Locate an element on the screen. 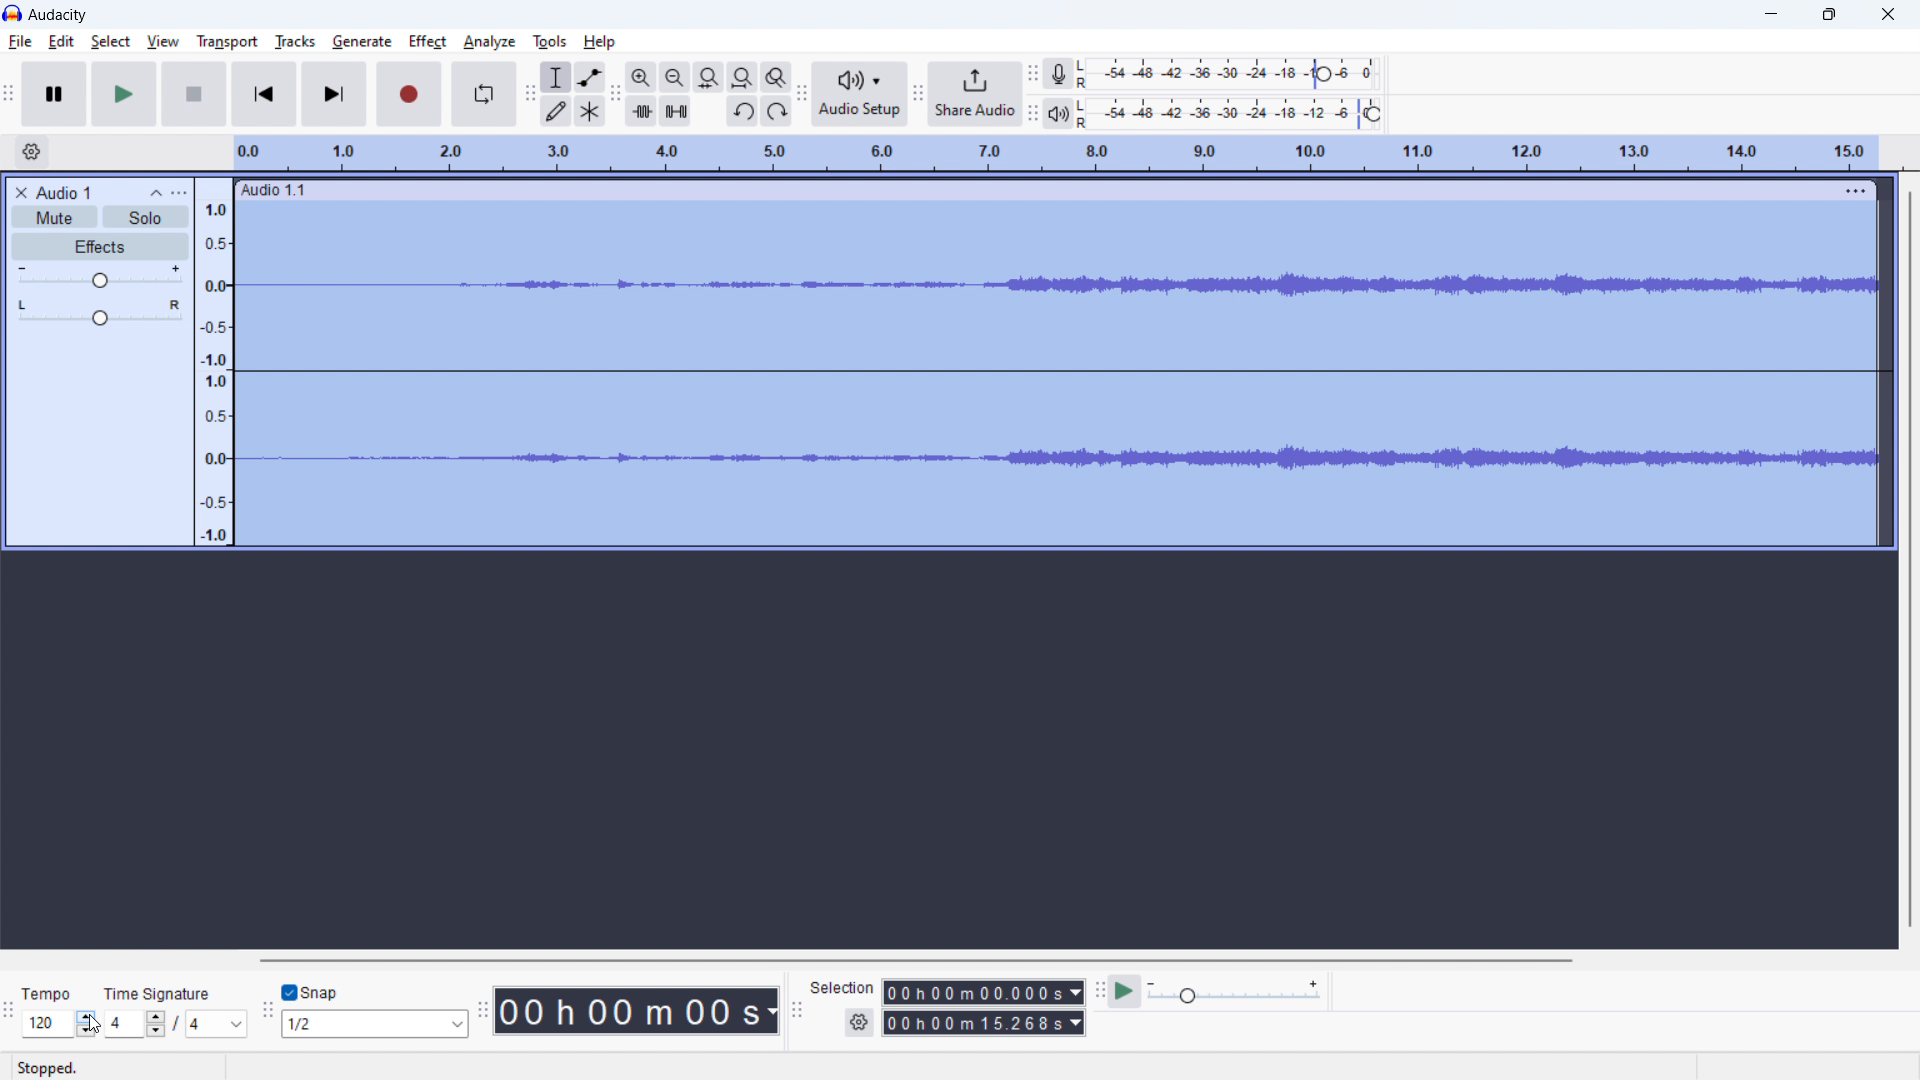 This screenshot has height=1080, width=1920. effects is located at coordinates (101, 247).